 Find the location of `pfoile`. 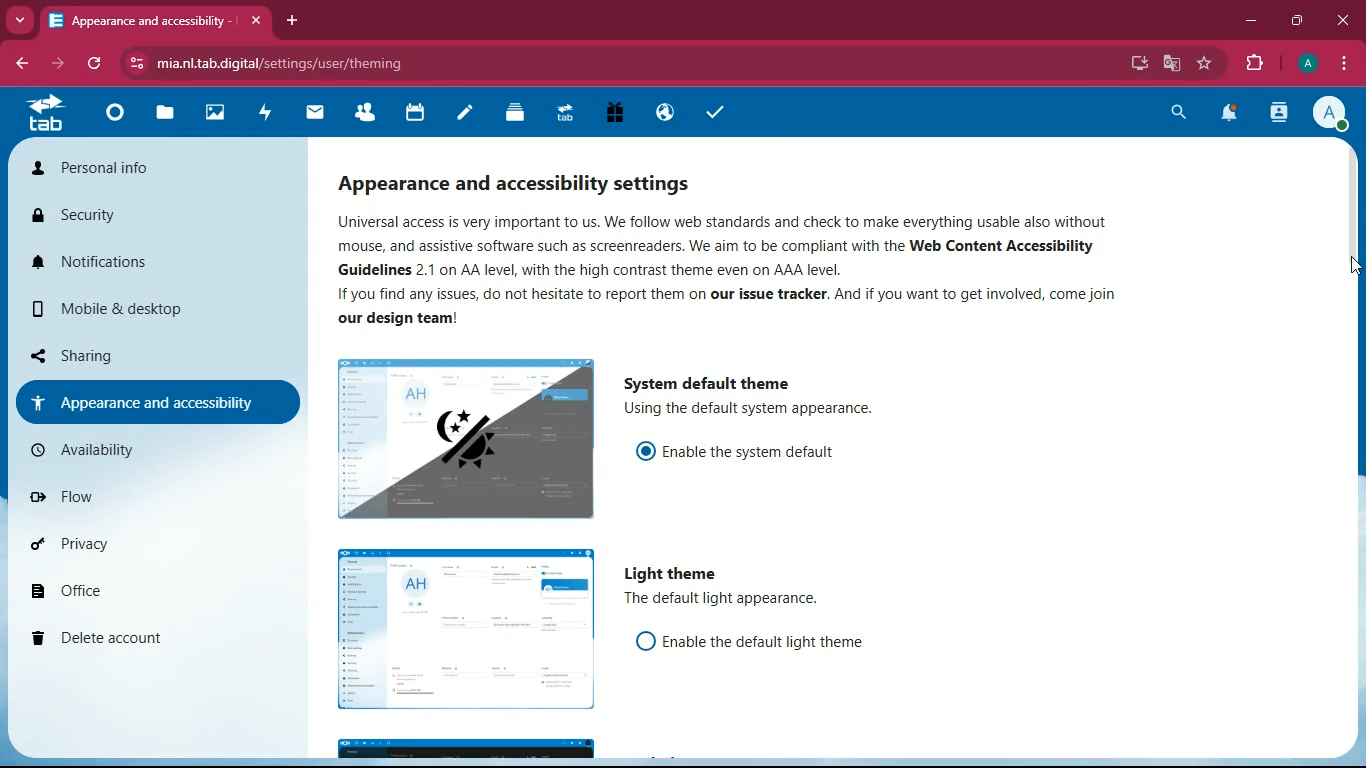

pfoile is located at coordinates (1306, 63).